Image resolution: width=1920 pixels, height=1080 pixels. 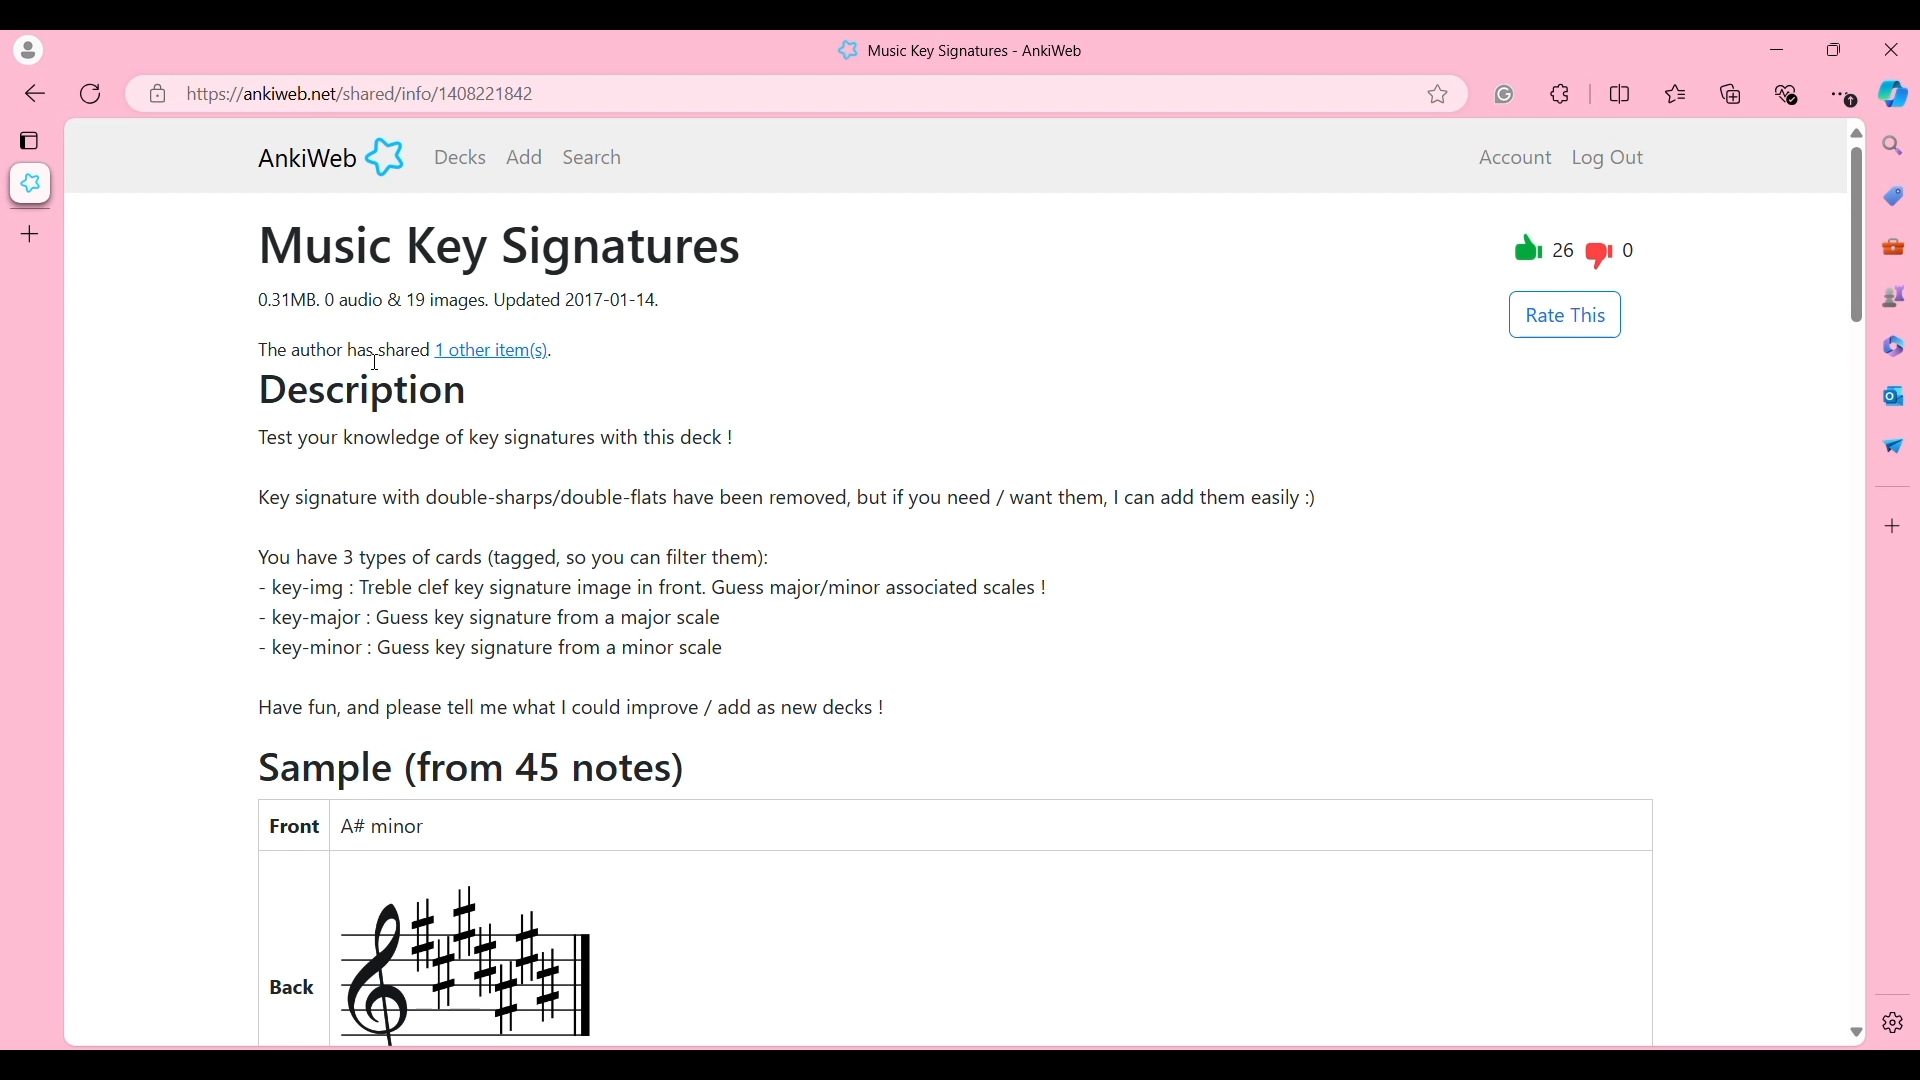 What do you see at coordinates (1620, 93) in the screenshot?
I see `Split screen` at bounding box center [1620, 93].